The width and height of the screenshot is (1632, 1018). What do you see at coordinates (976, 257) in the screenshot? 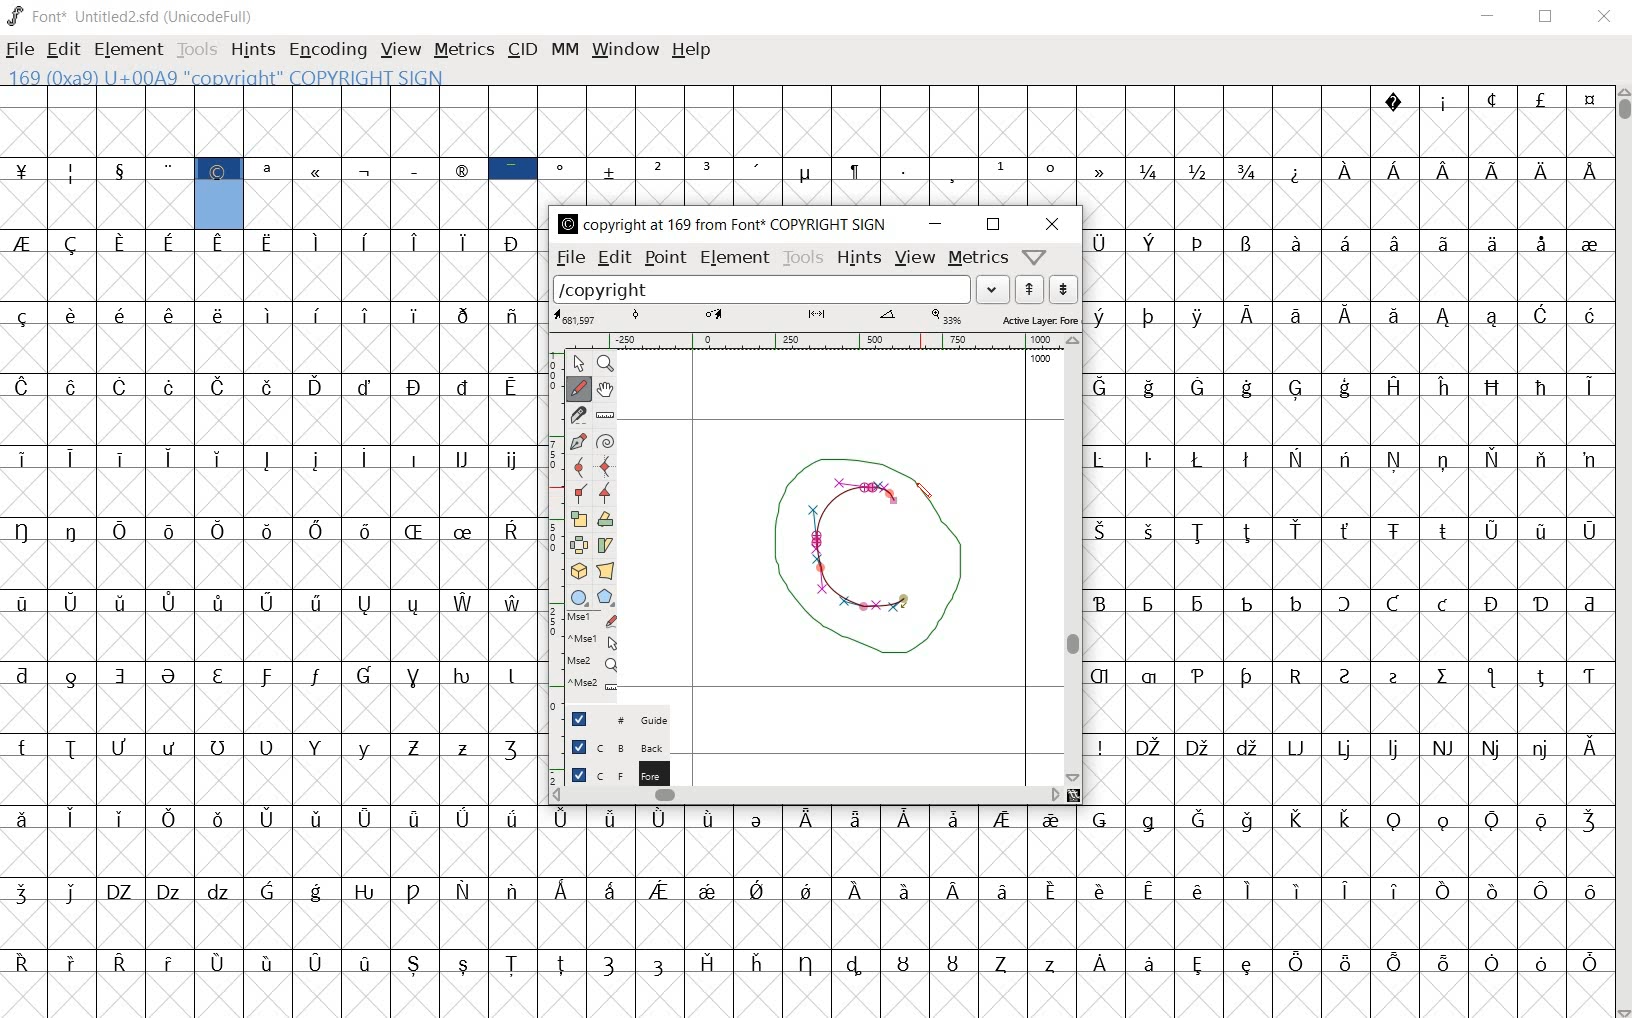
I see `metrics` at bounding box center [976, 257].